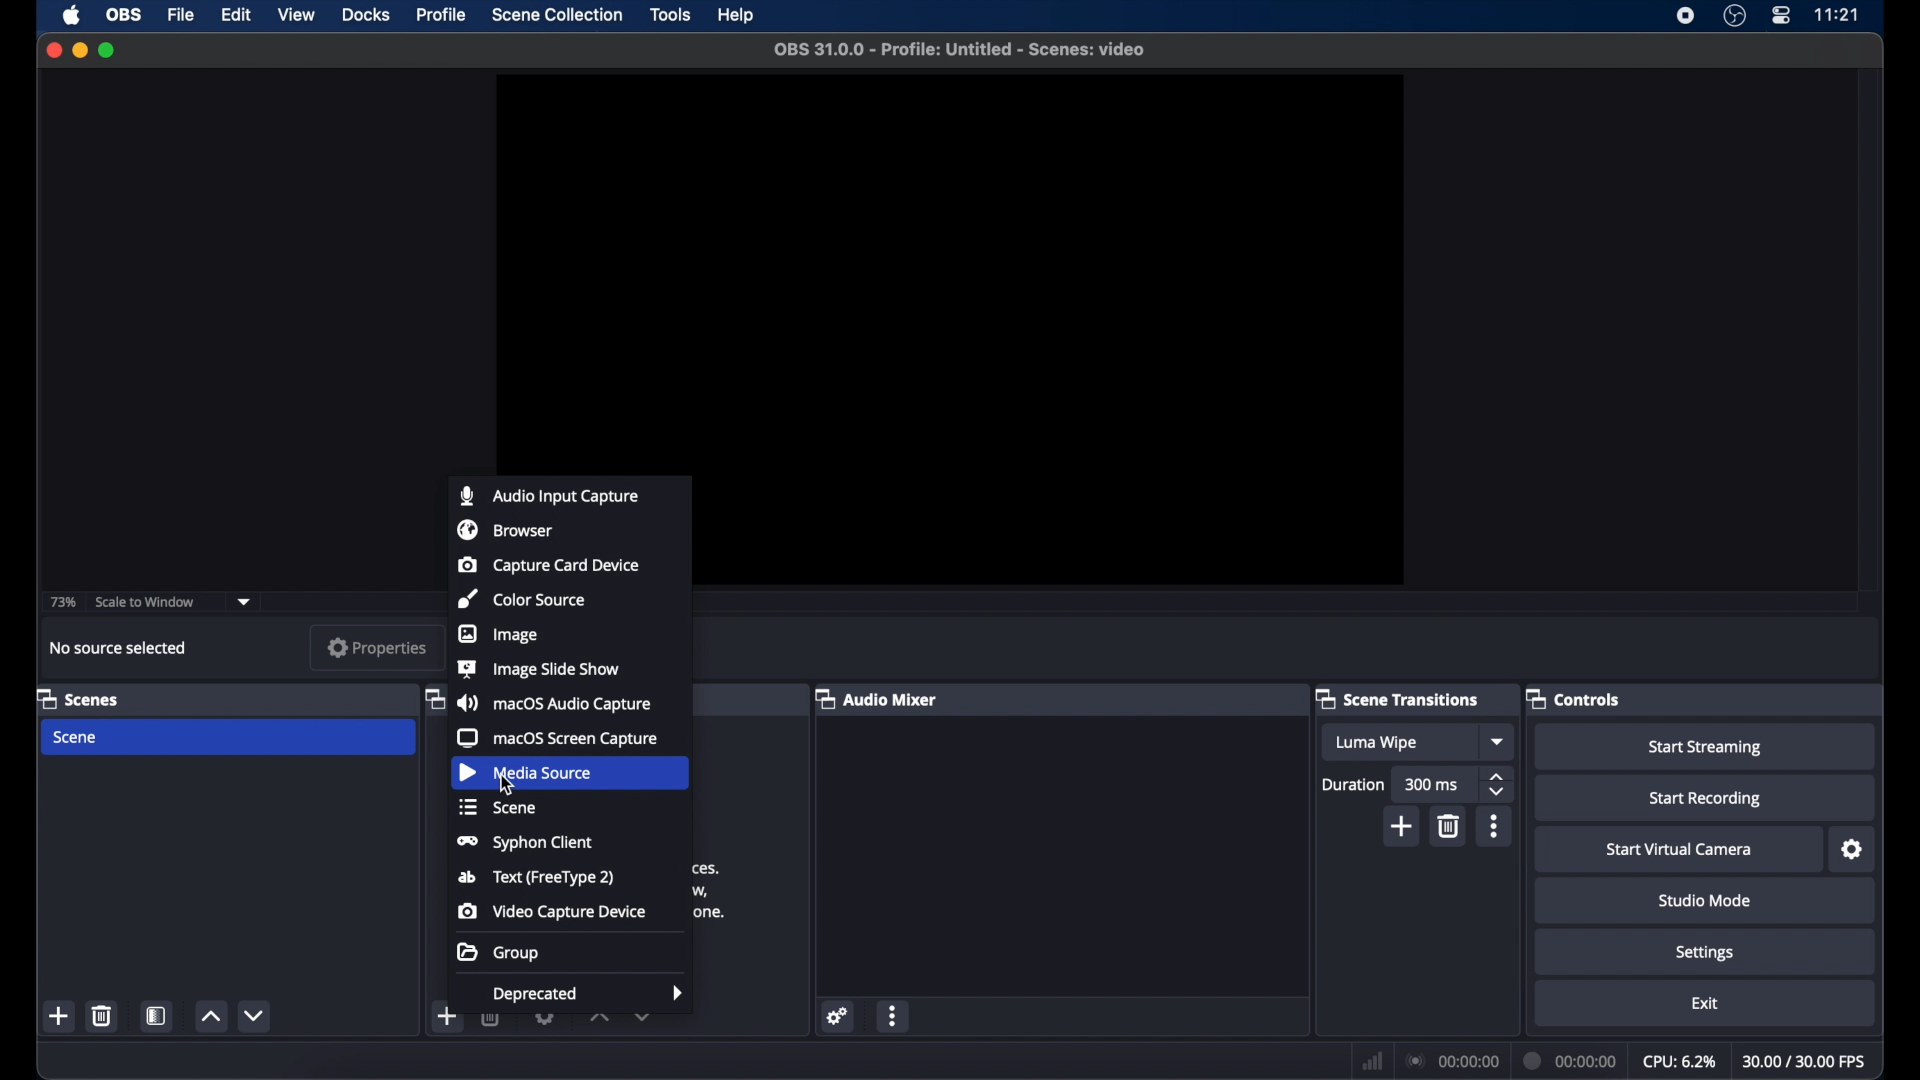  Describe the element at coordinates (492, 1015) in the screenshot. I see `delete` at that location.